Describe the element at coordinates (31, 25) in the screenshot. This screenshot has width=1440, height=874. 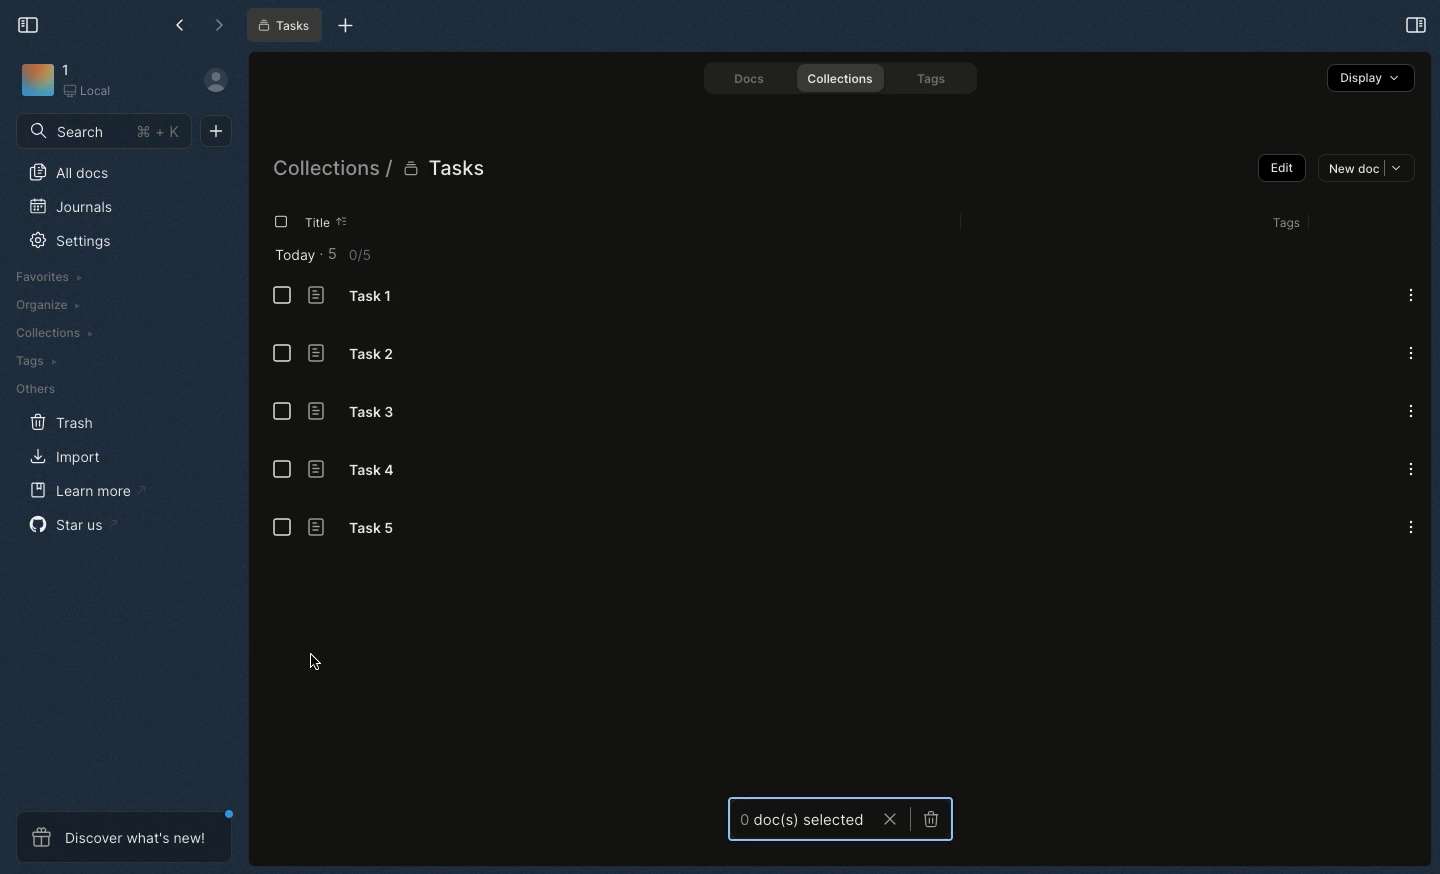
I see `Collapse sidebar` at that location.